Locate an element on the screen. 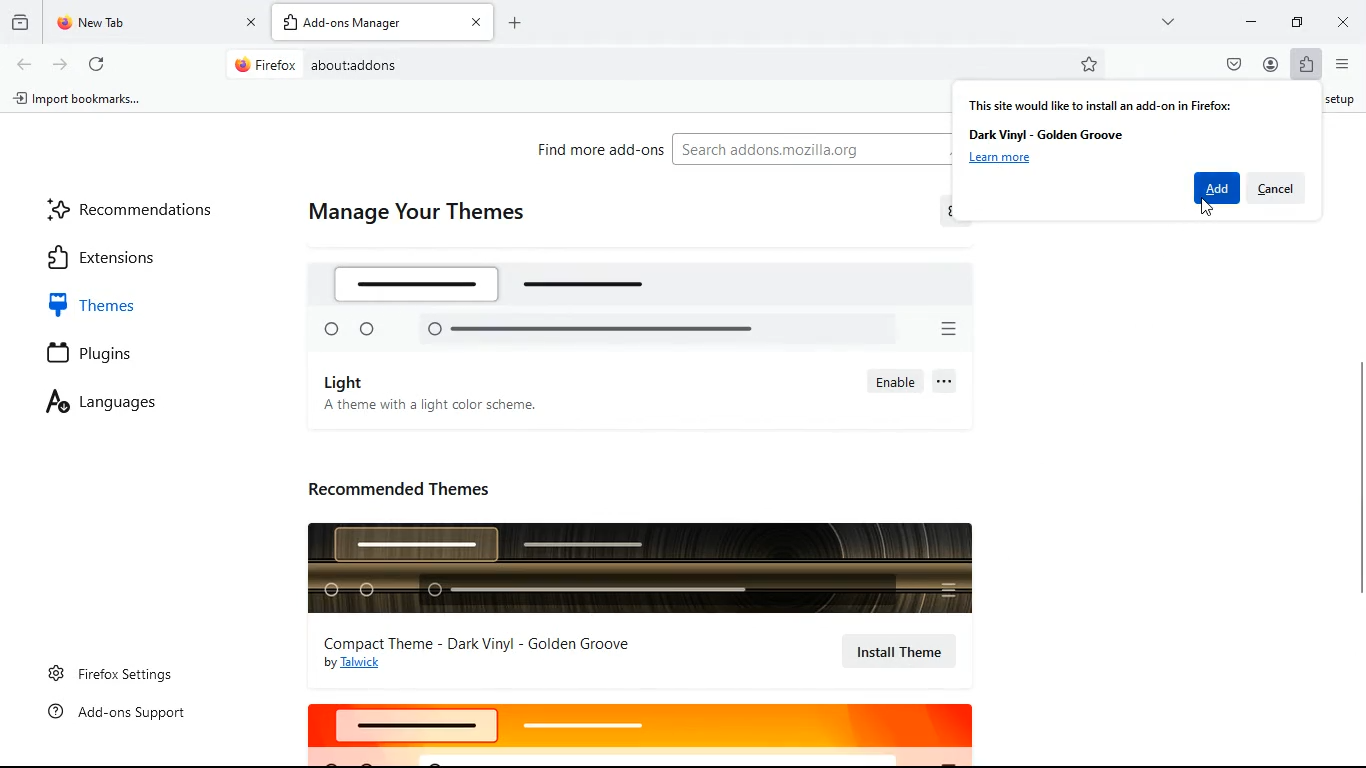 The height and width of the screenshot is (768, 1366). recommendations is located at coordinates (136, 208).